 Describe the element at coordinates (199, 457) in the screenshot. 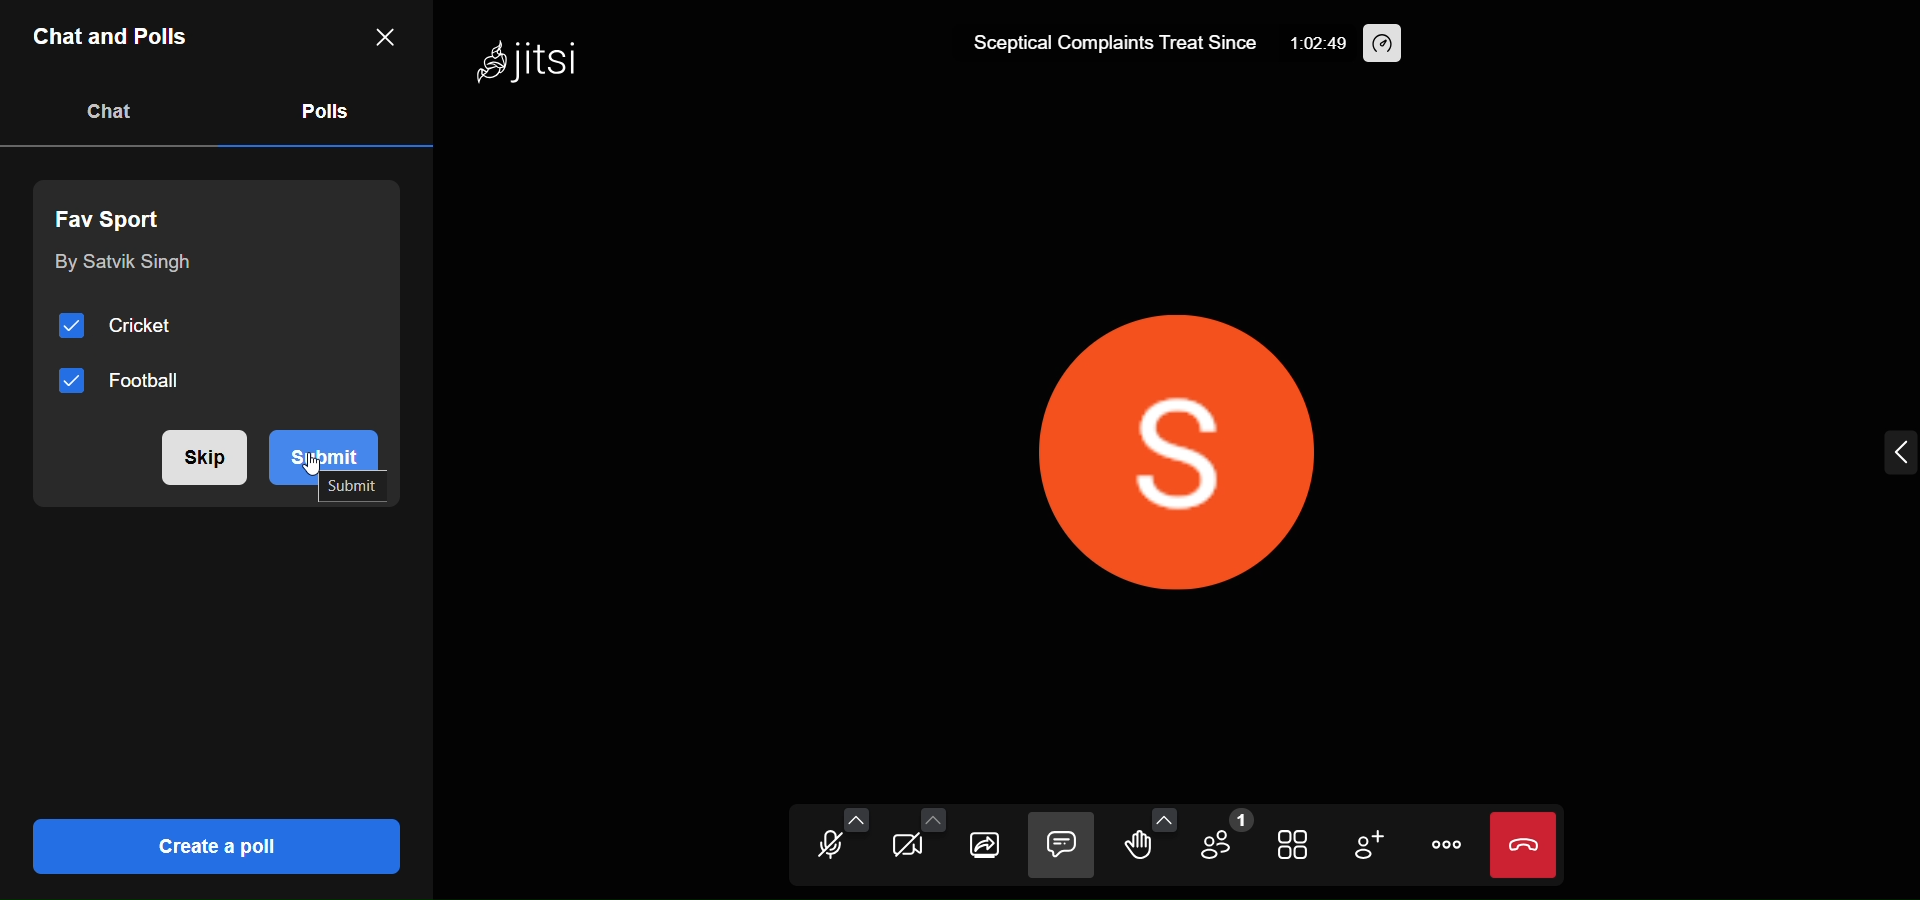

I see `skip` at that location.